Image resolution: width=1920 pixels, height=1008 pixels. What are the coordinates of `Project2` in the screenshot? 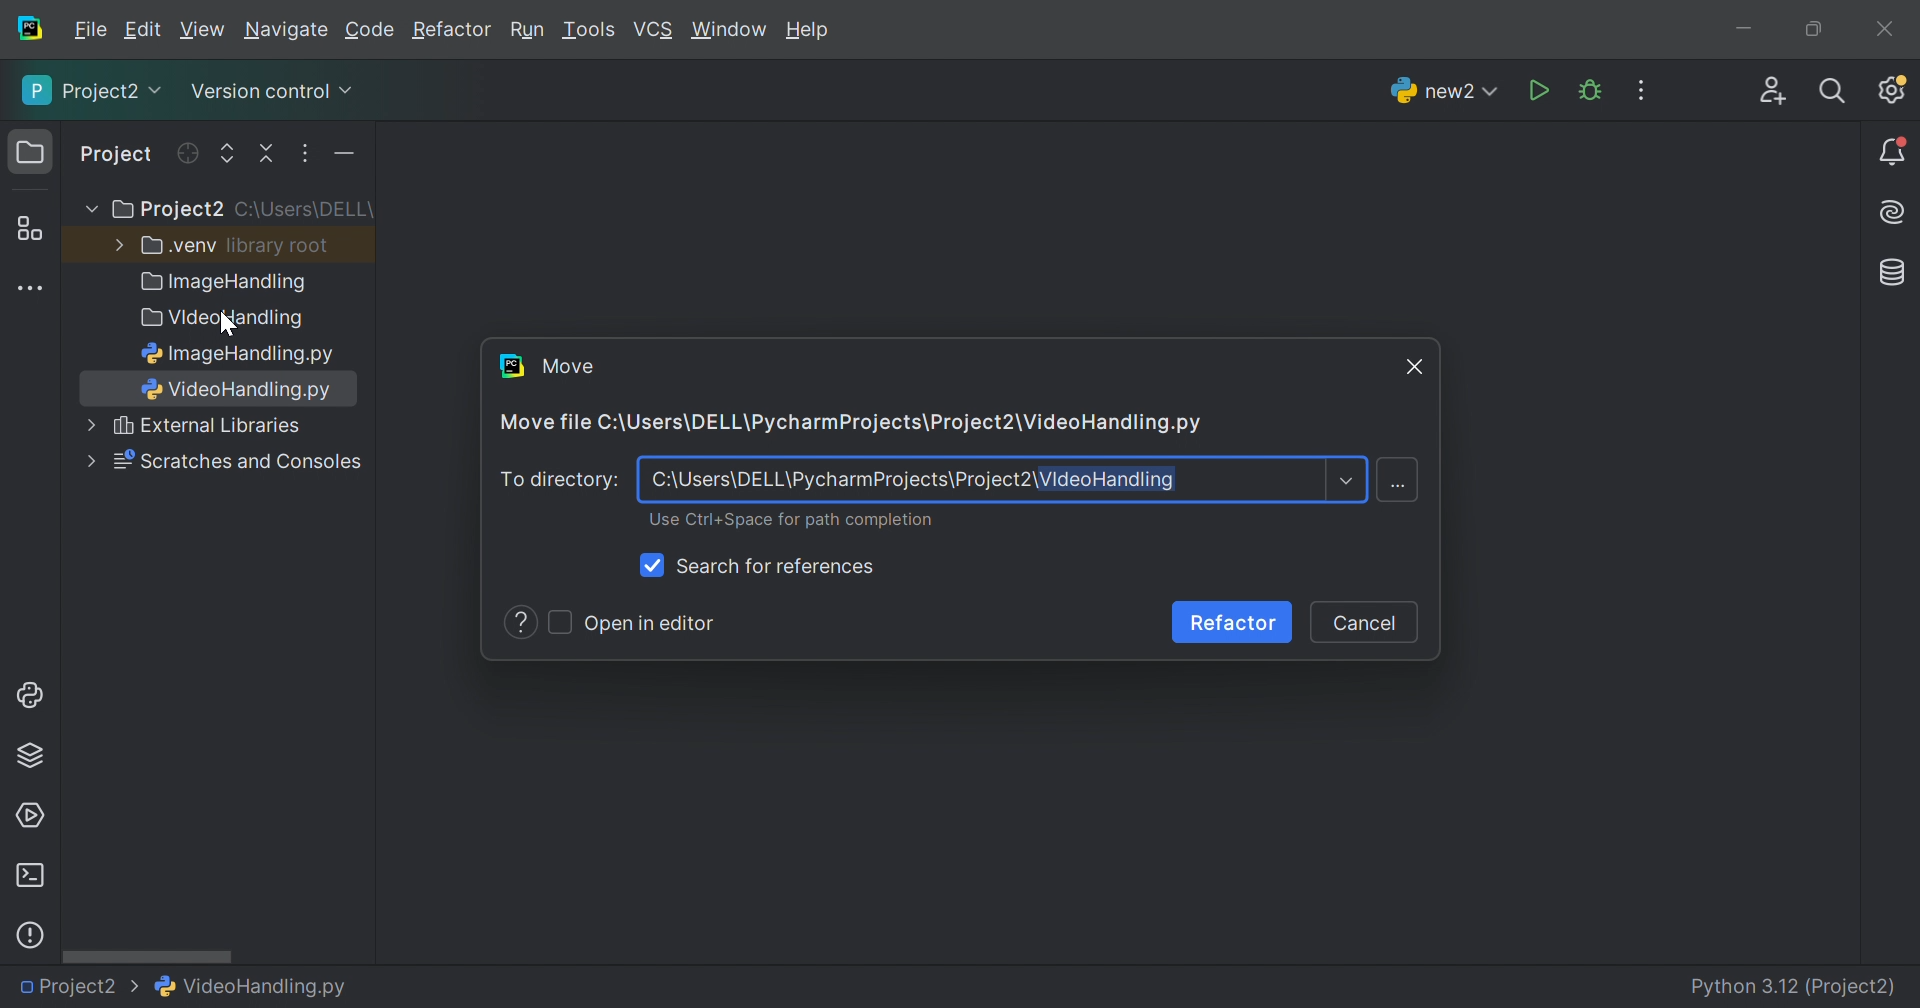 It's located at (166, 210).